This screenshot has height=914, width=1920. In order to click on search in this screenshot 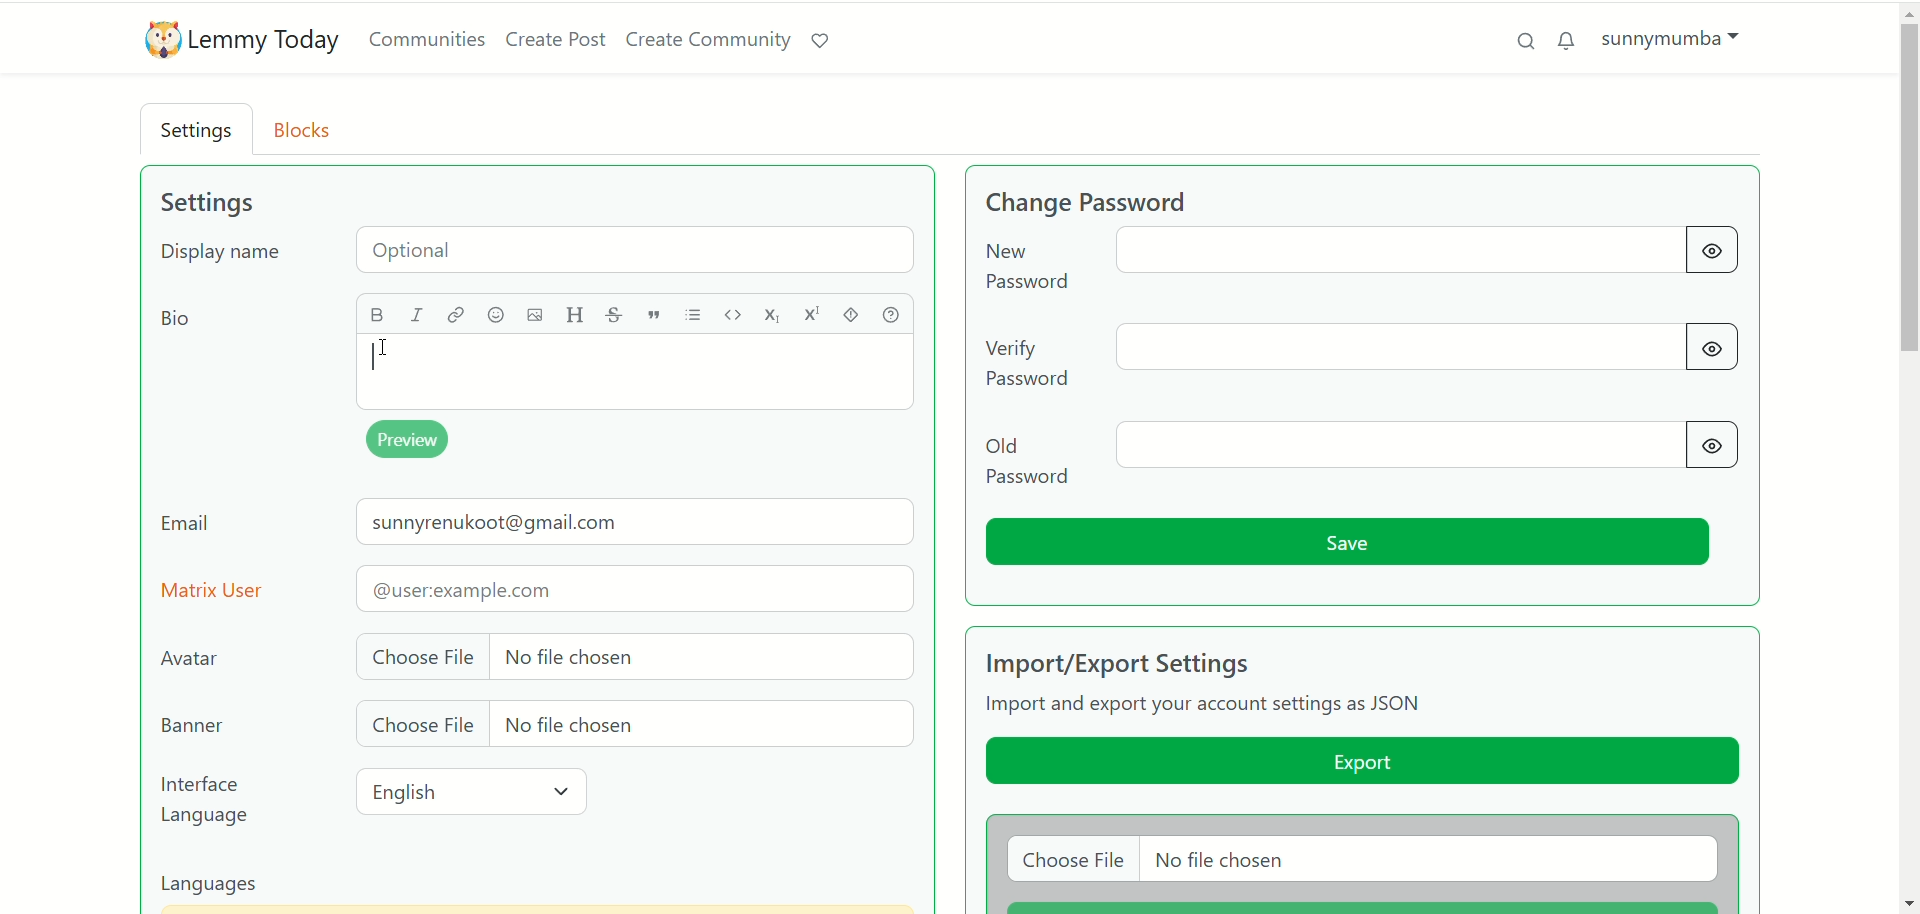, I will do `click(1519, 39)`.